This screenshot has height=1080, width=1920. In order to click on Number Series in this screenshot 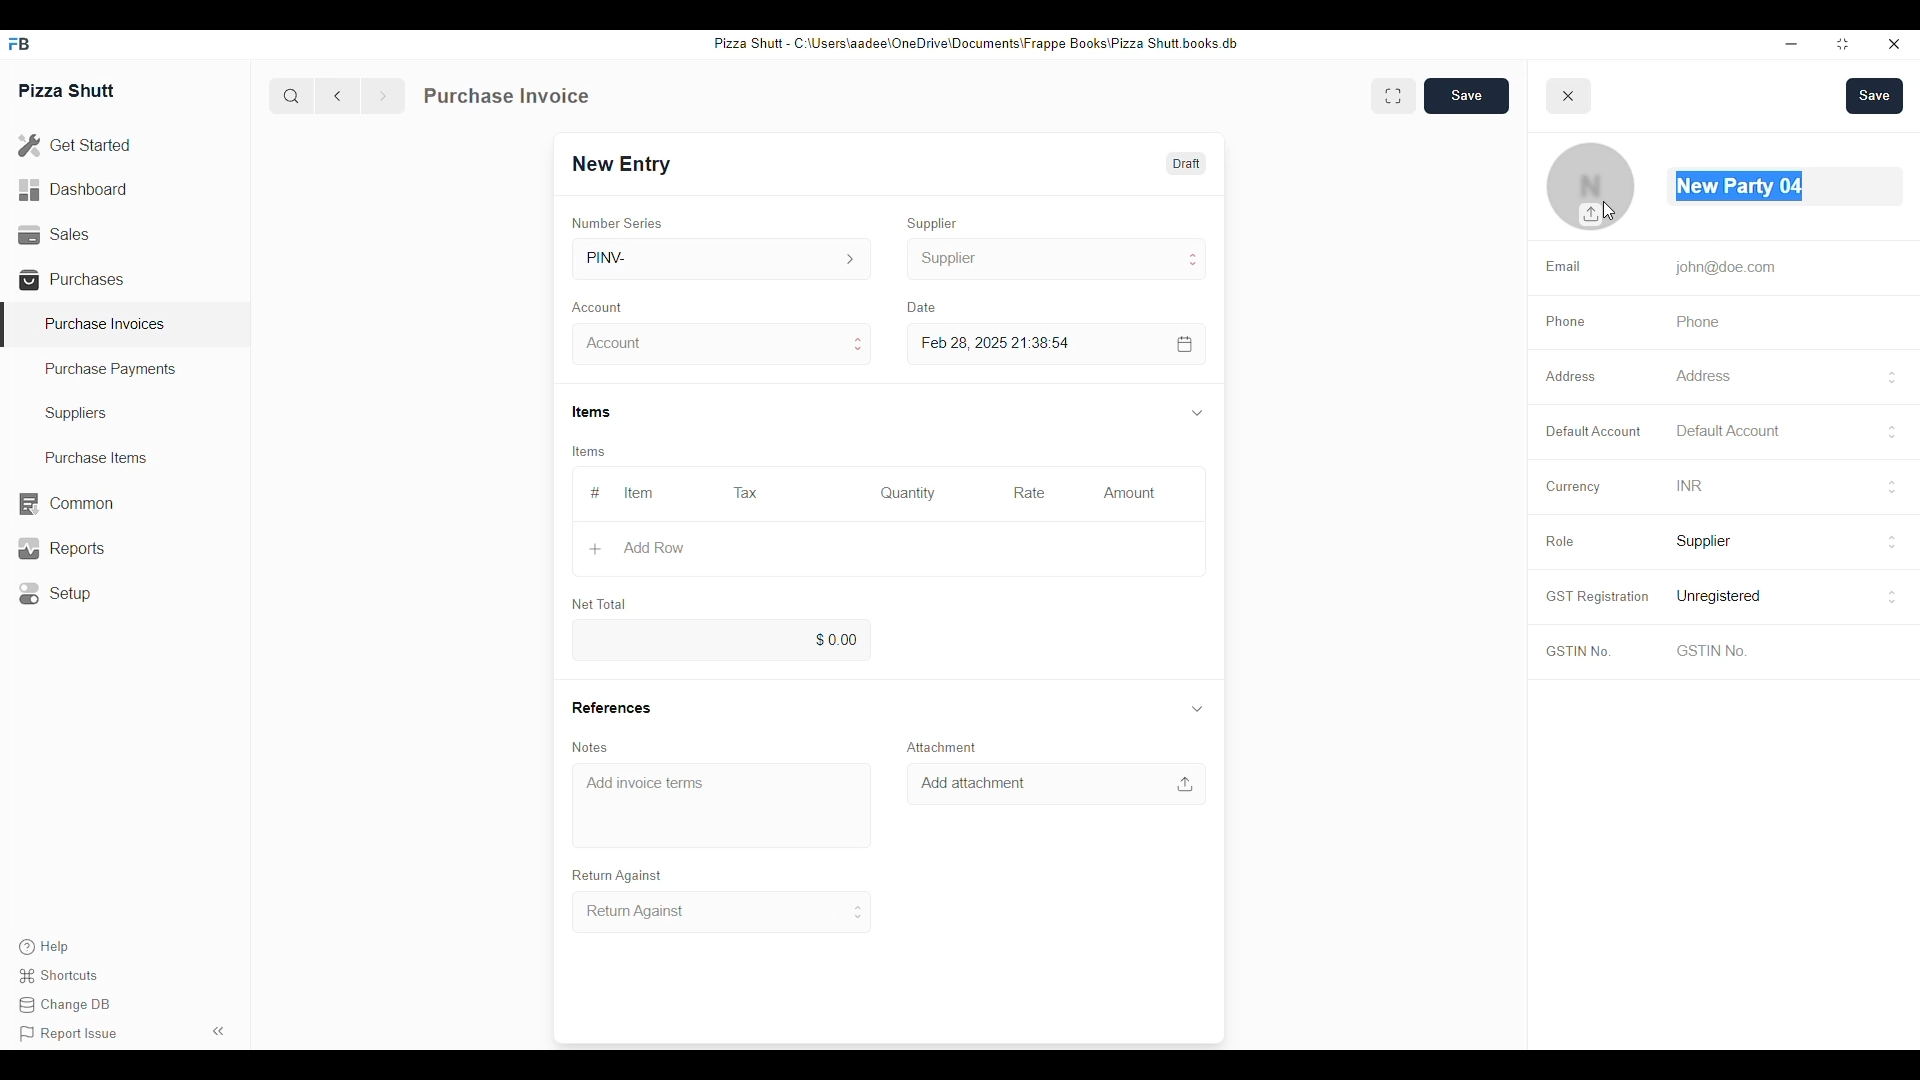, I will do `click(617, 223)`.